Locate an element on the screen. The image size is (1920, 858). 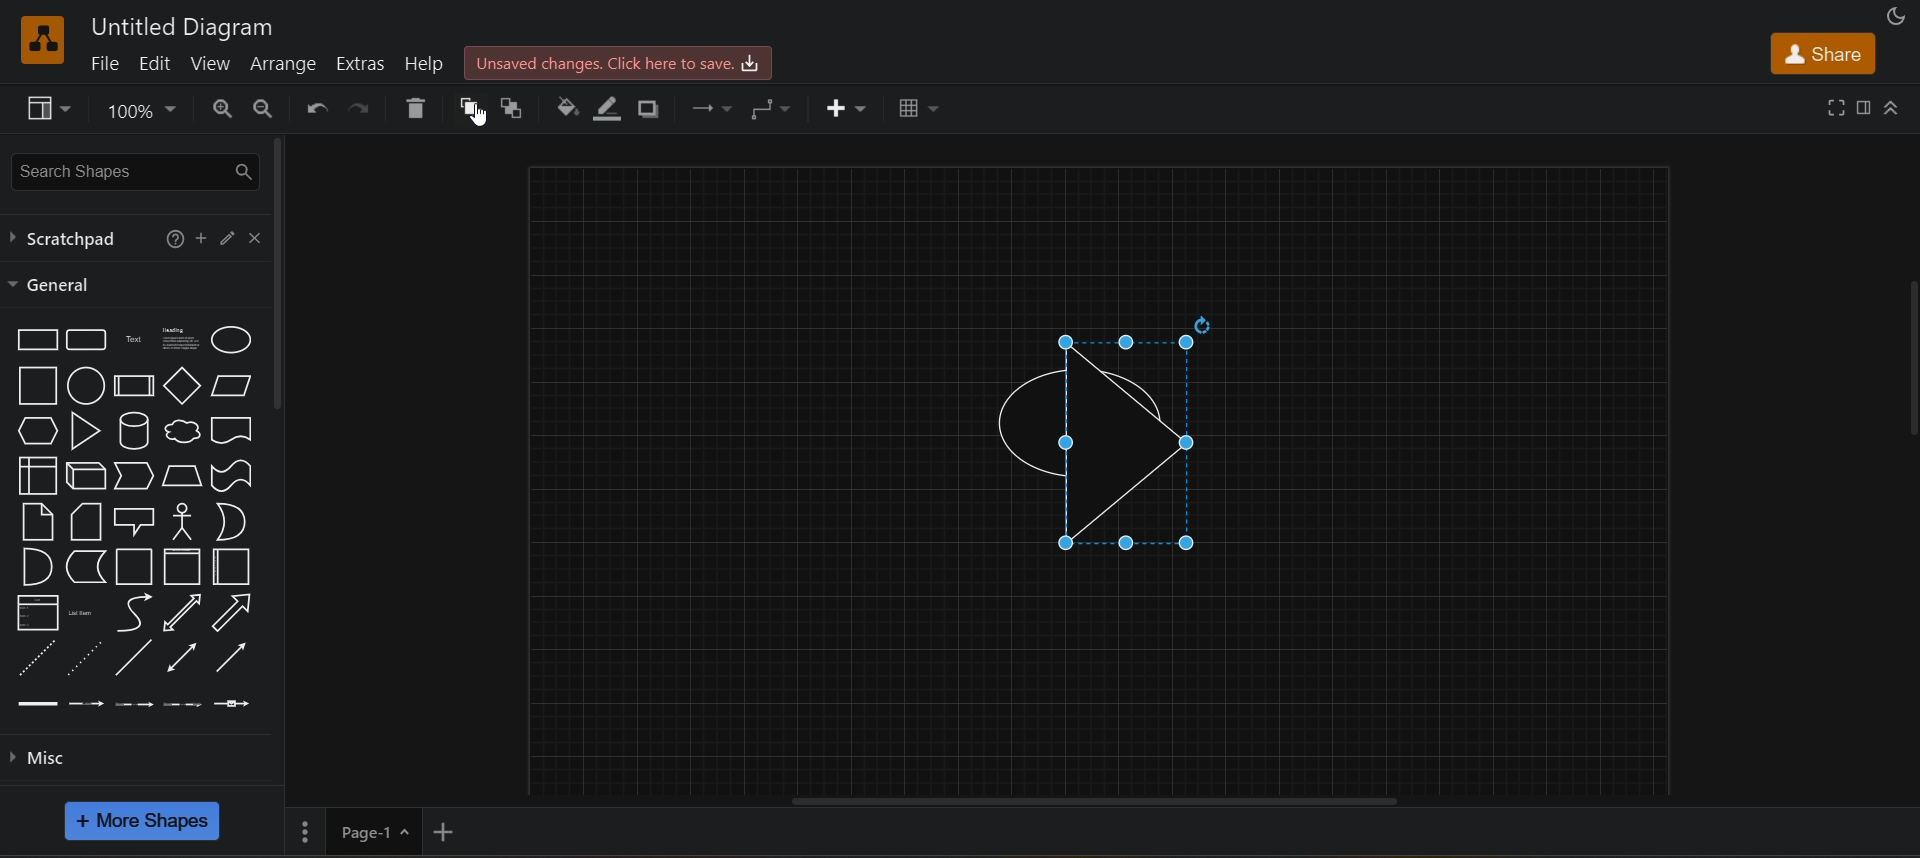
step is located at coordinates (135, 476).